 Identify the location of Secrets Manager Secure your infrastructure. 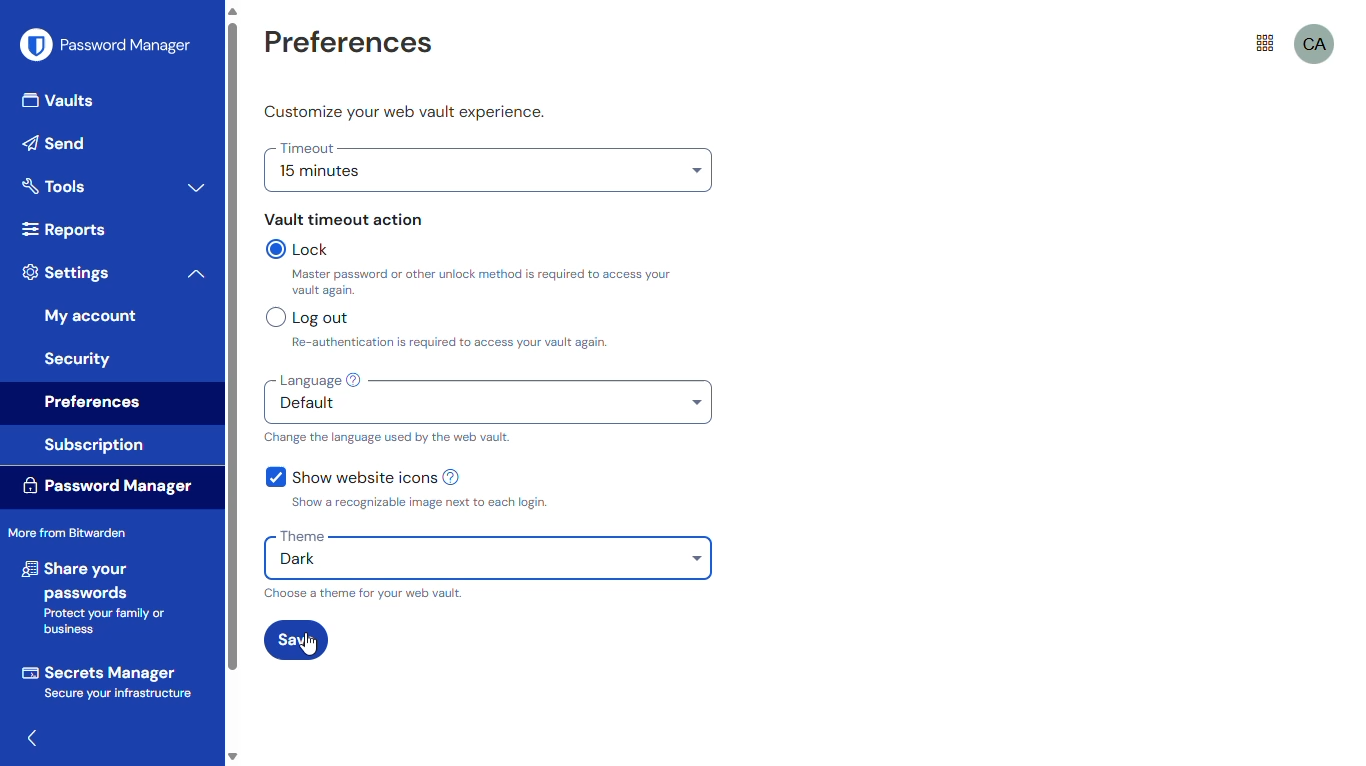
(108, 681).